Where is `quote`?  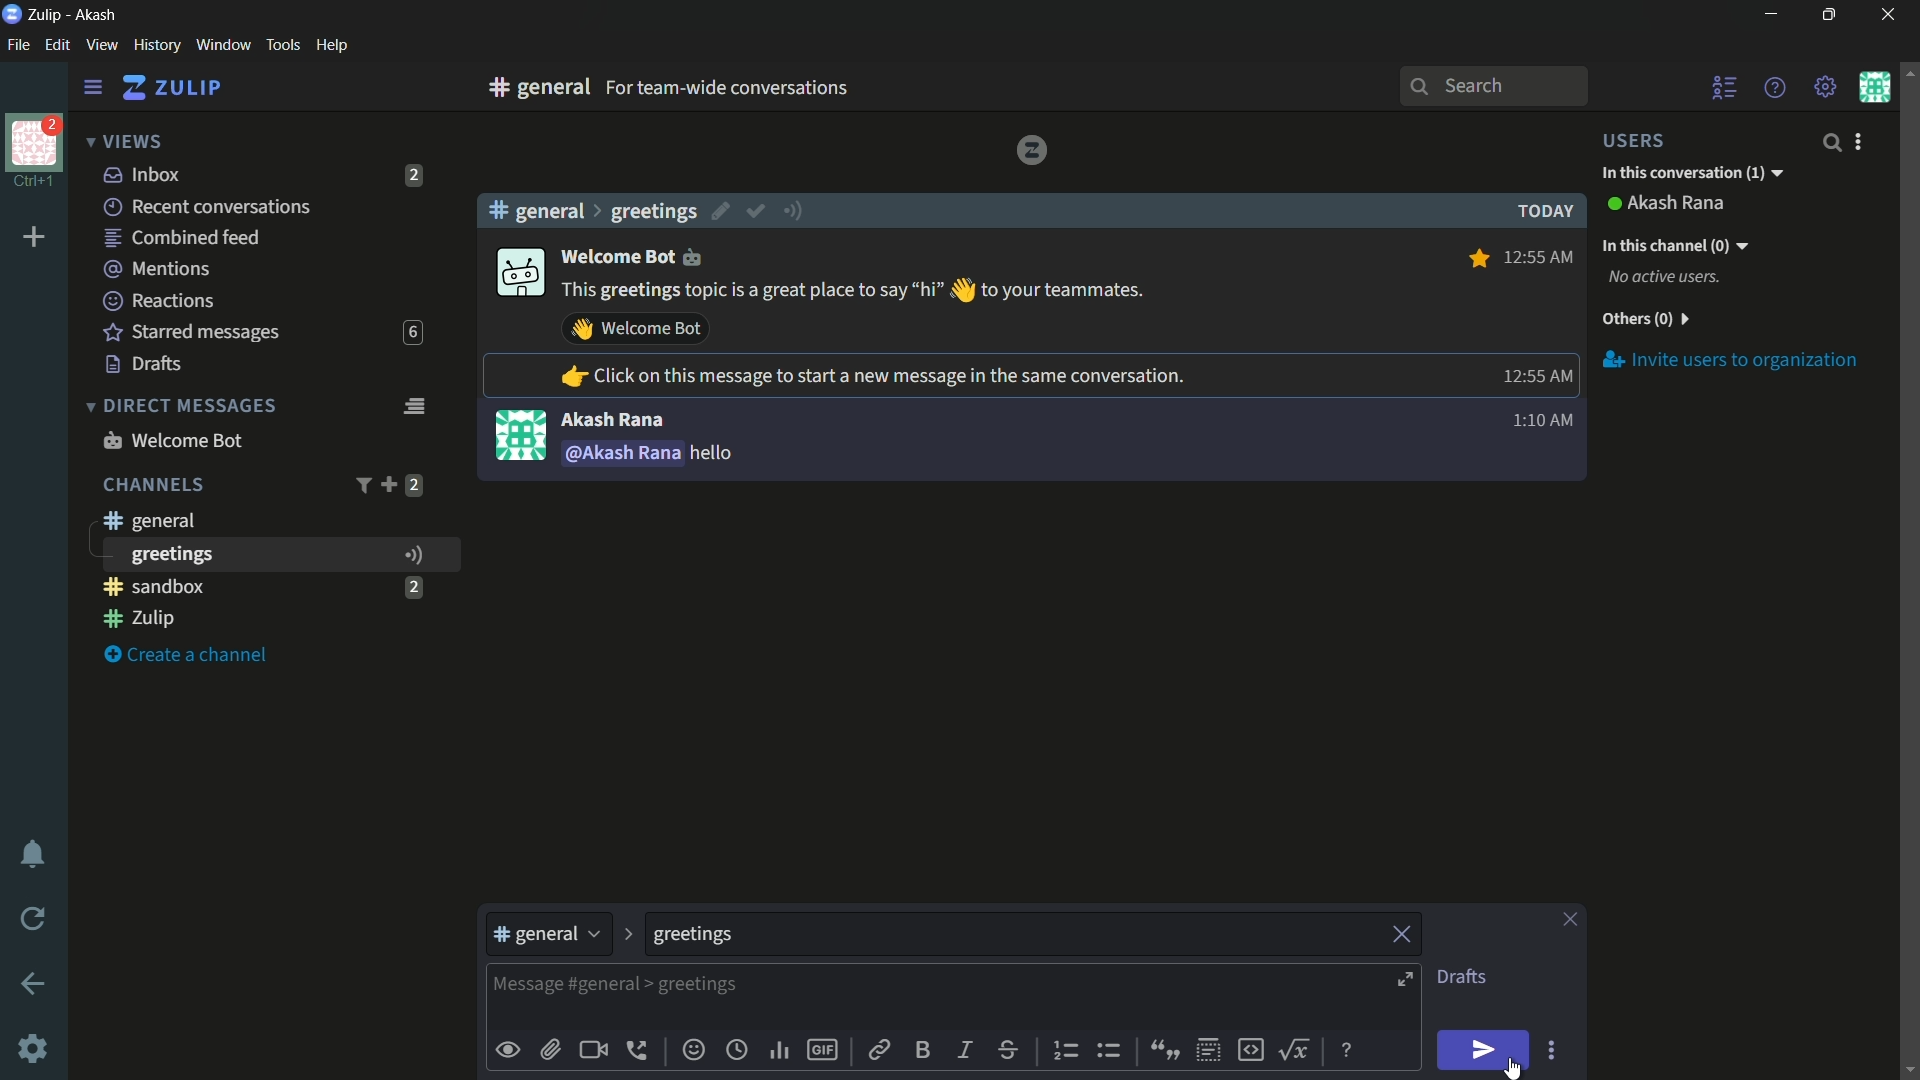 quote is located at coordinates (1162, 1048).